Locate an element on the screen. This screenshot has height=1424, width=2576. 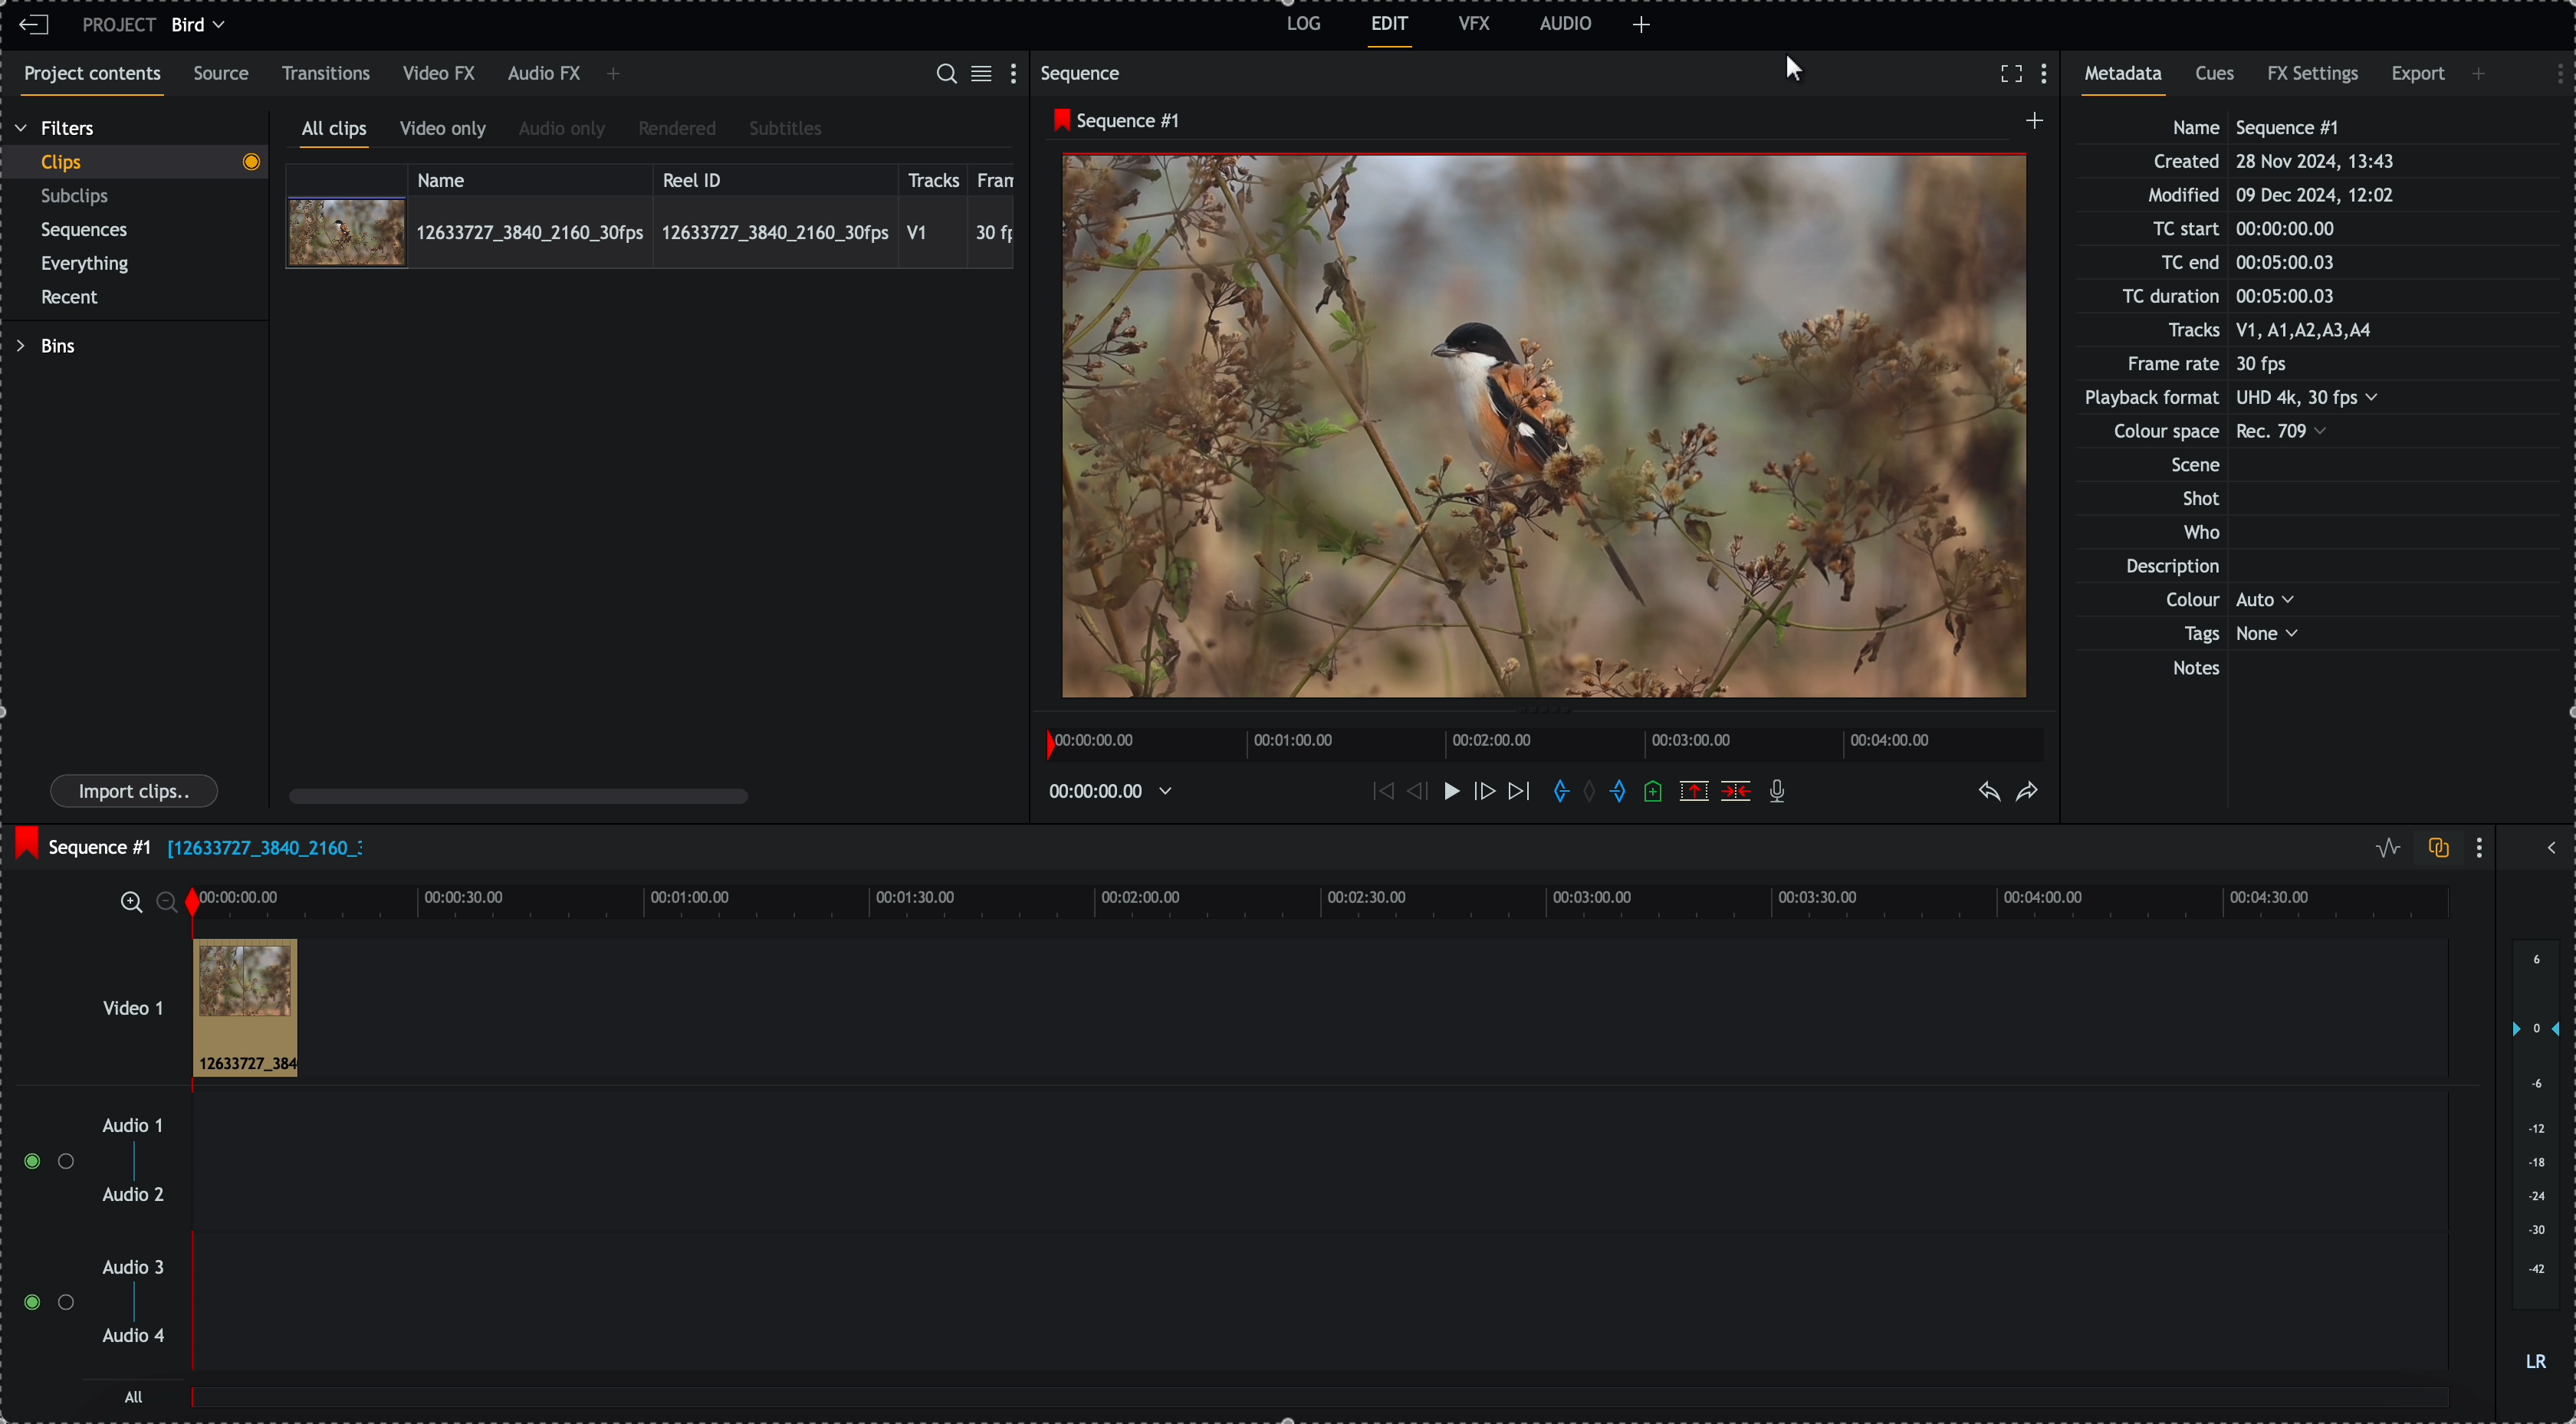
show settings menu is located at coordinates (2550, 71).